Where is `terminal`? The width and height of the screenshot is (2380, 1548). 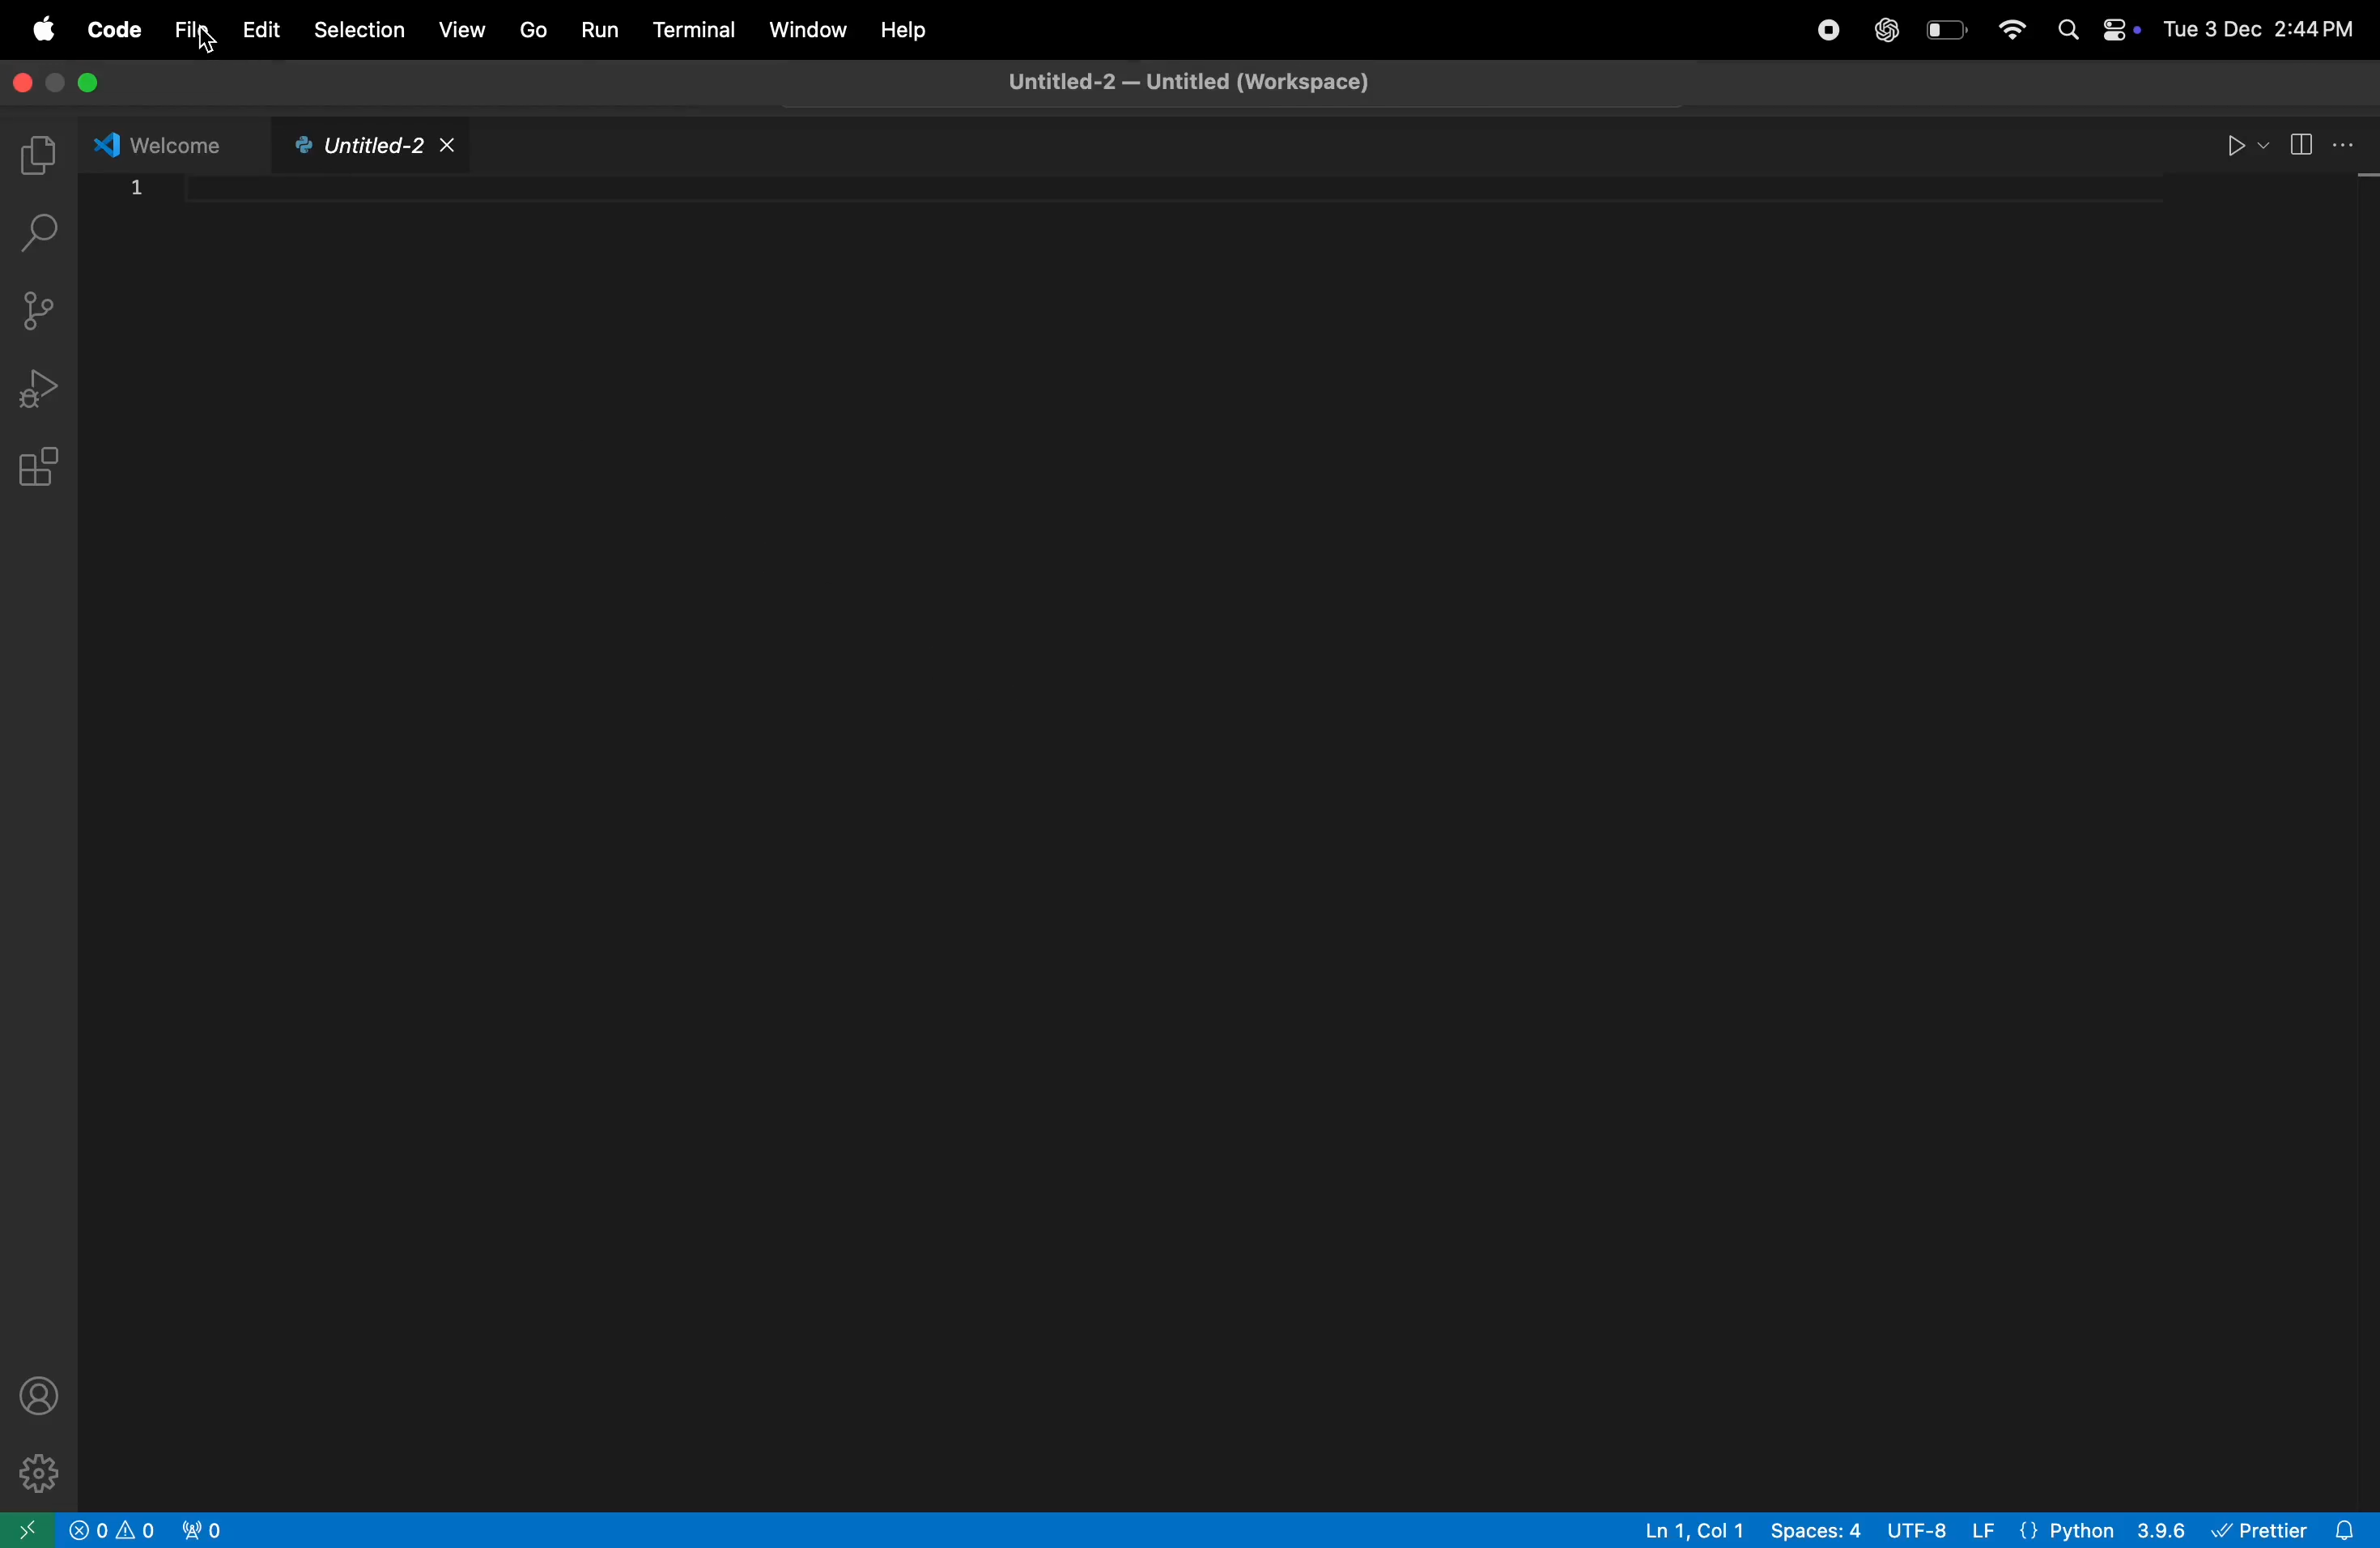 terminal is located at coordinates (689, 27).